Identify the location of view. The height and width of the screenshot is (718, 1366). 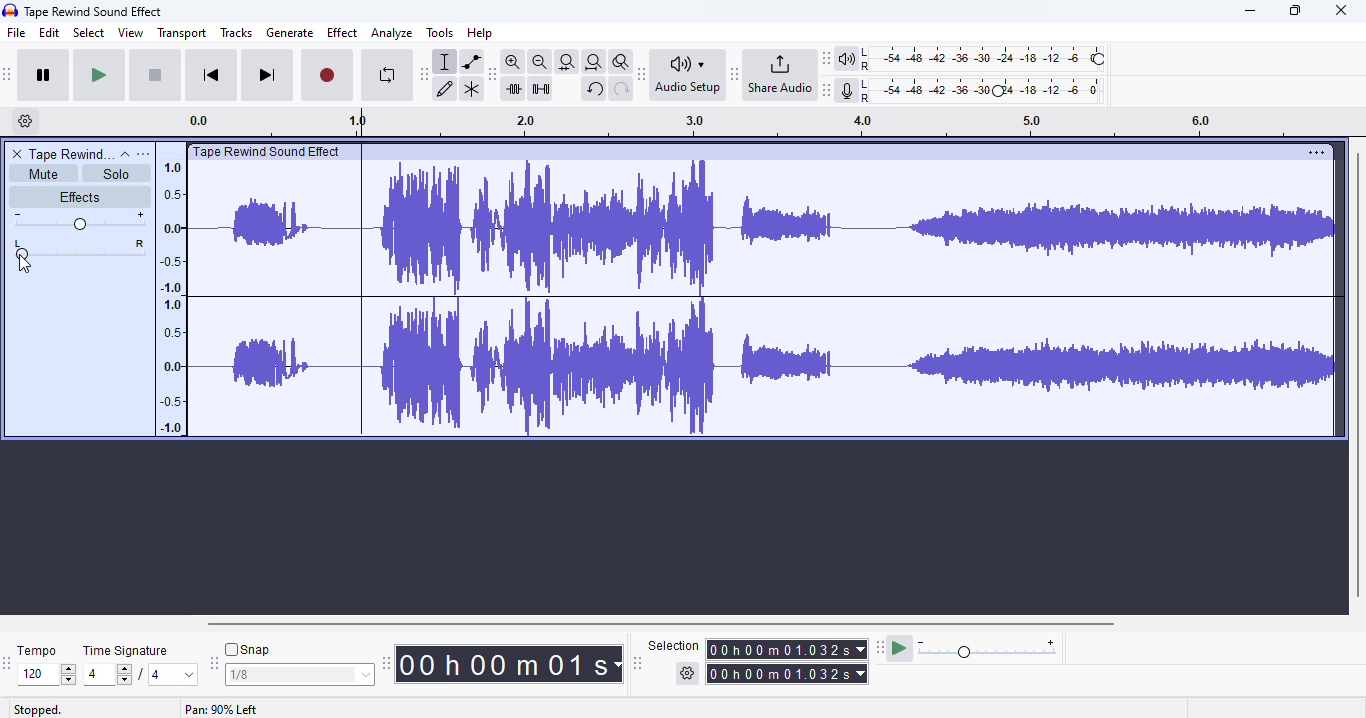
(131, 32).